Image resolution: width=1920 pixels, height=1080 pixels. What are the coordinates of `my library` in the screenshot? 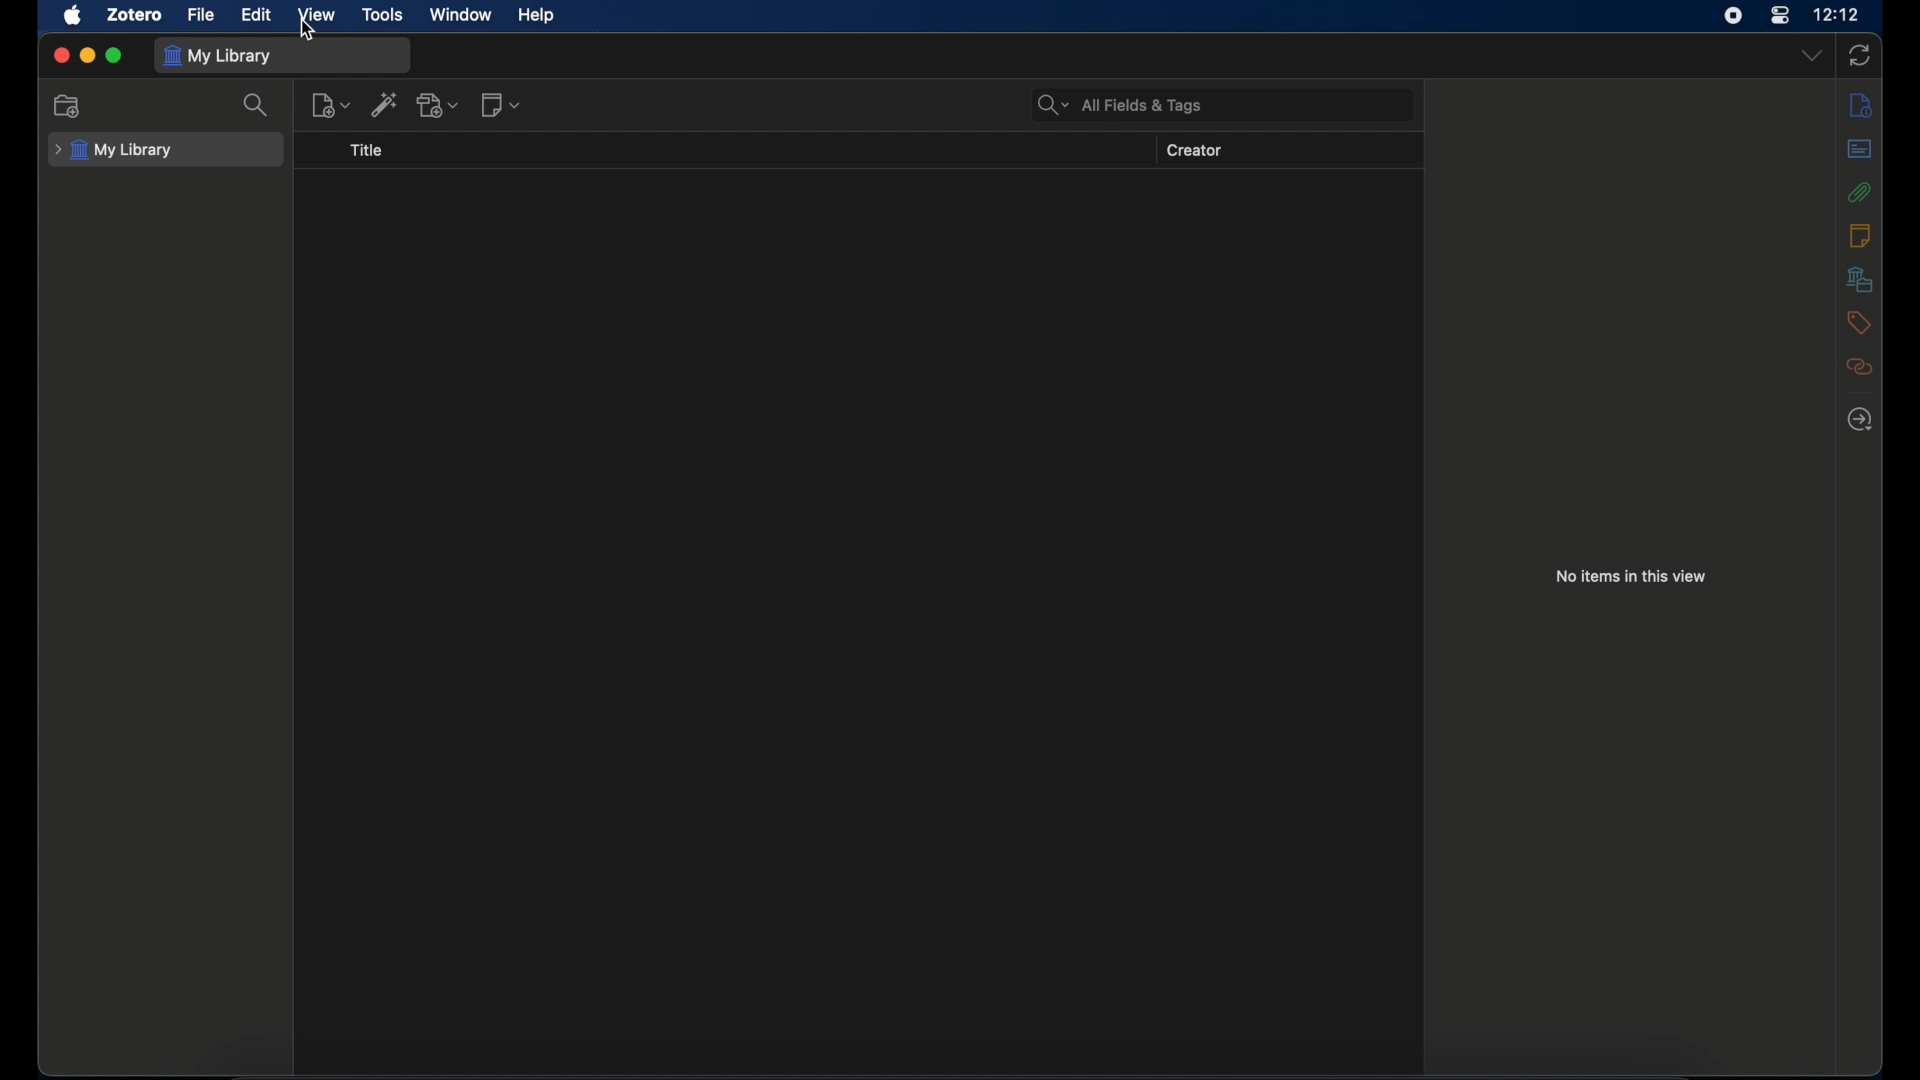 It's located at (220, 56).